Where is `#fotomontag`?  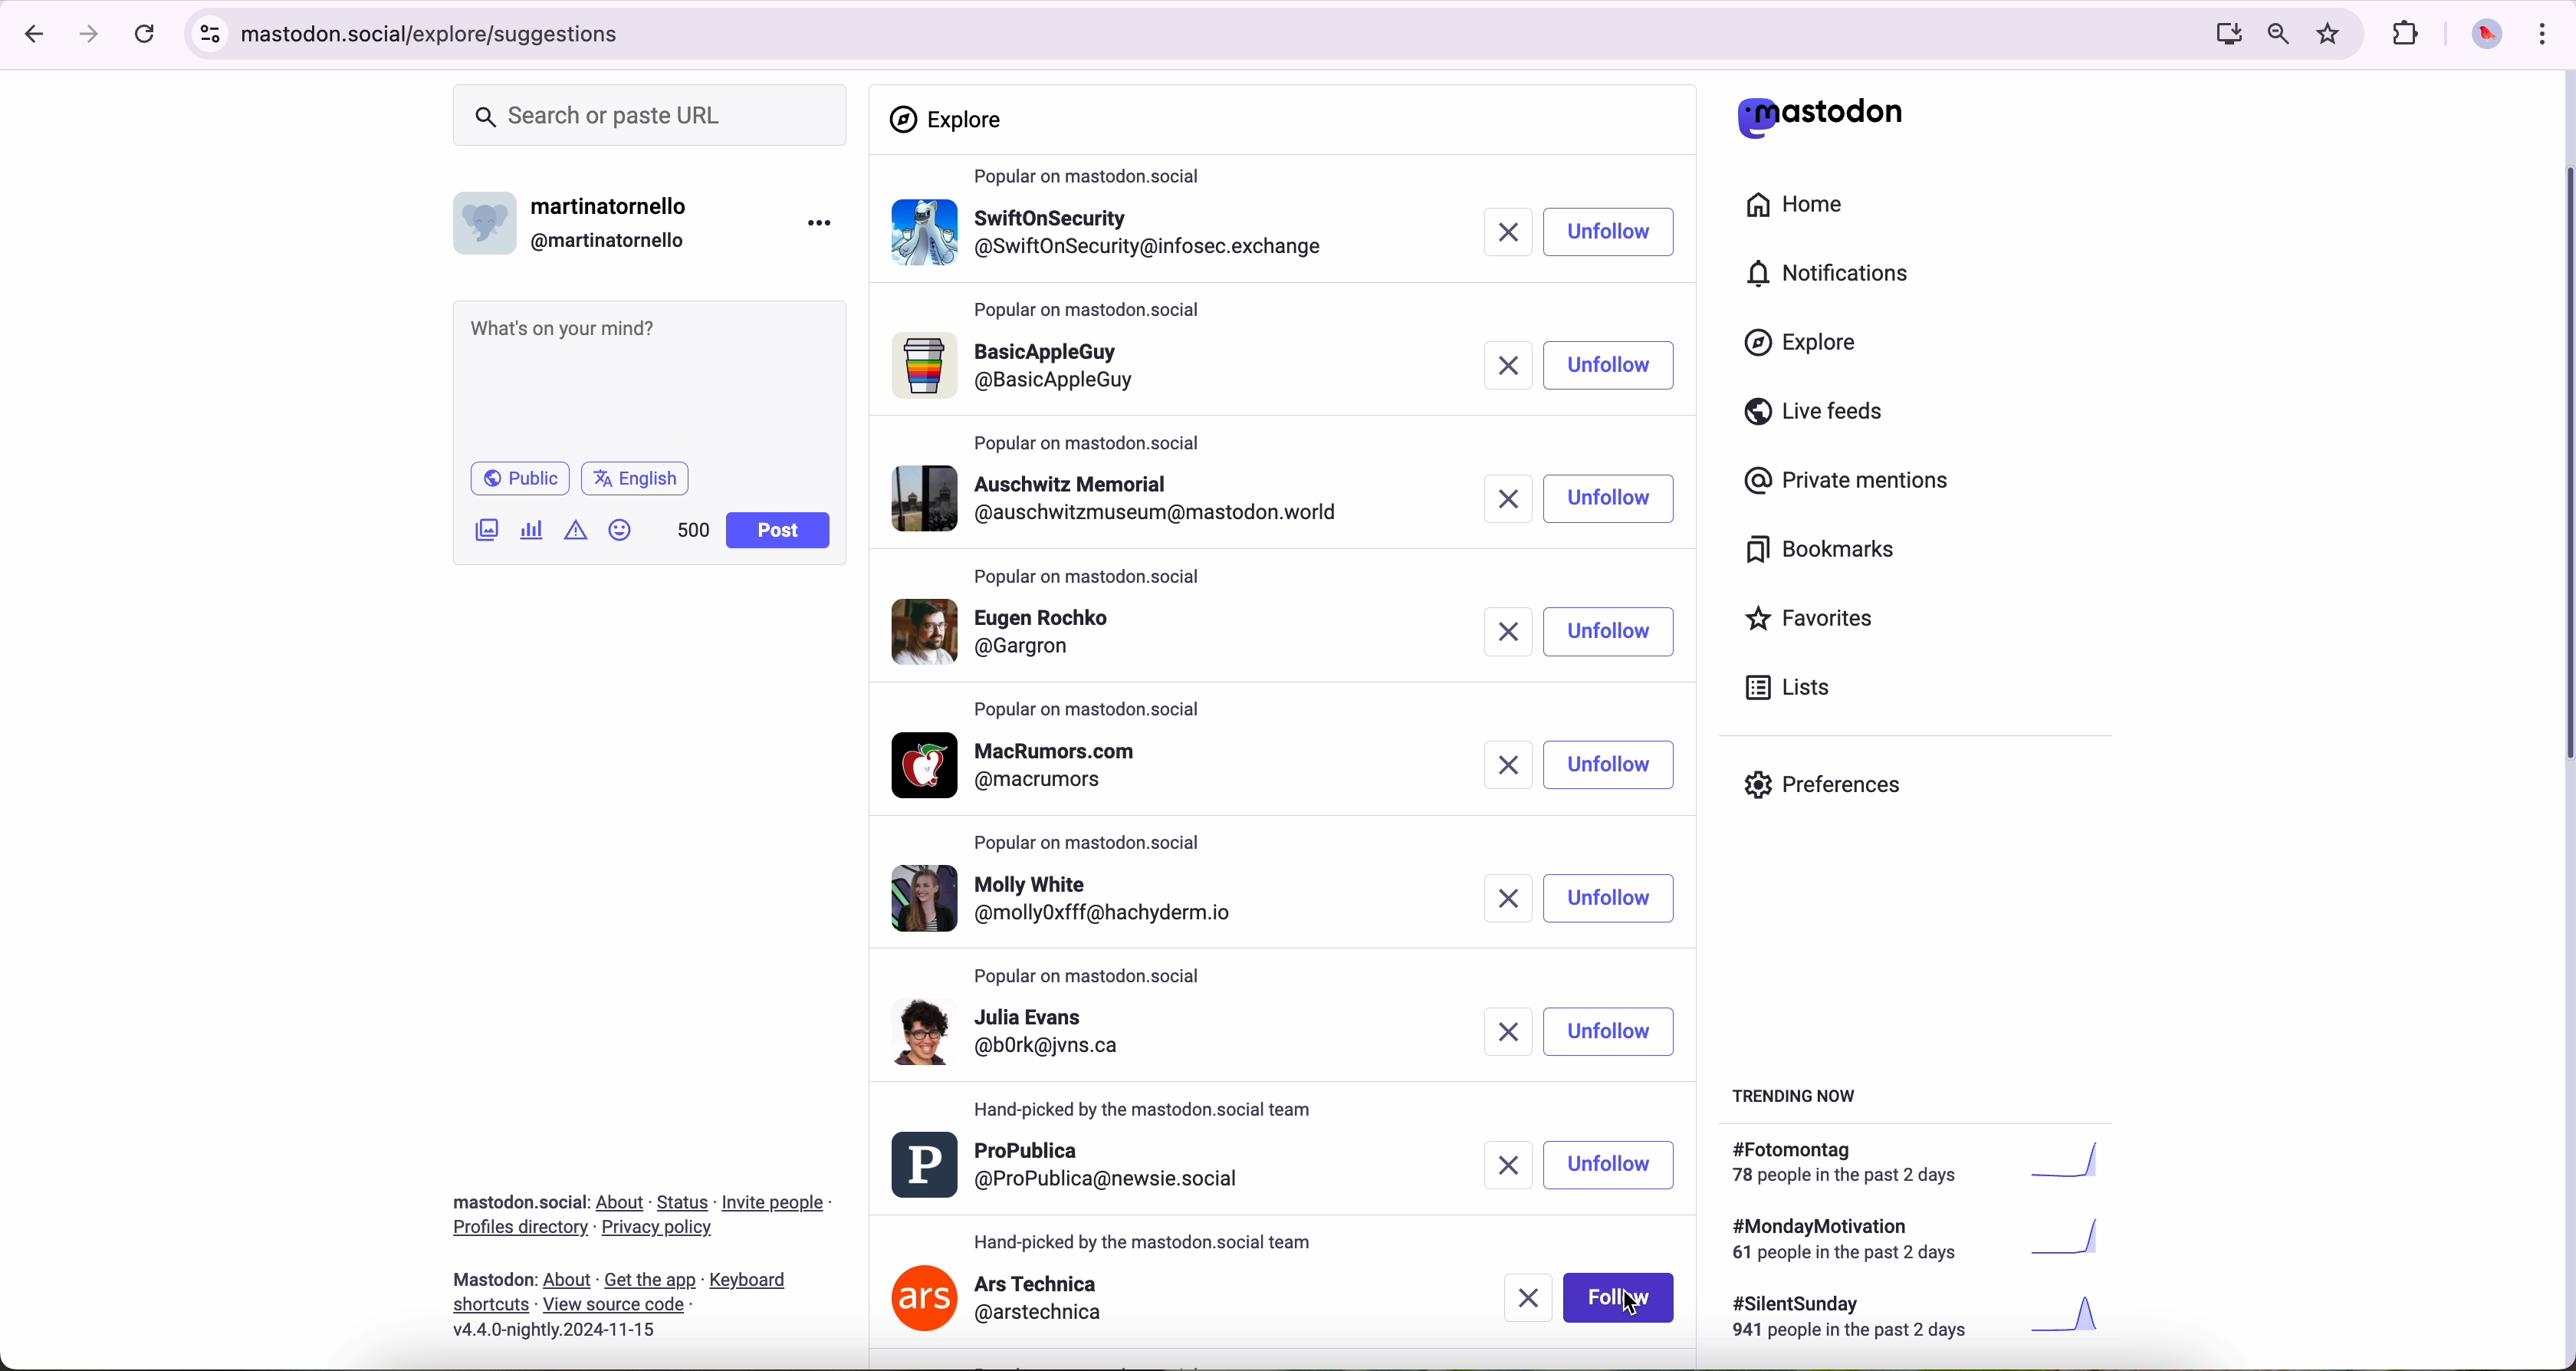
#fotomontag is located at coordinates (1930, 1163).